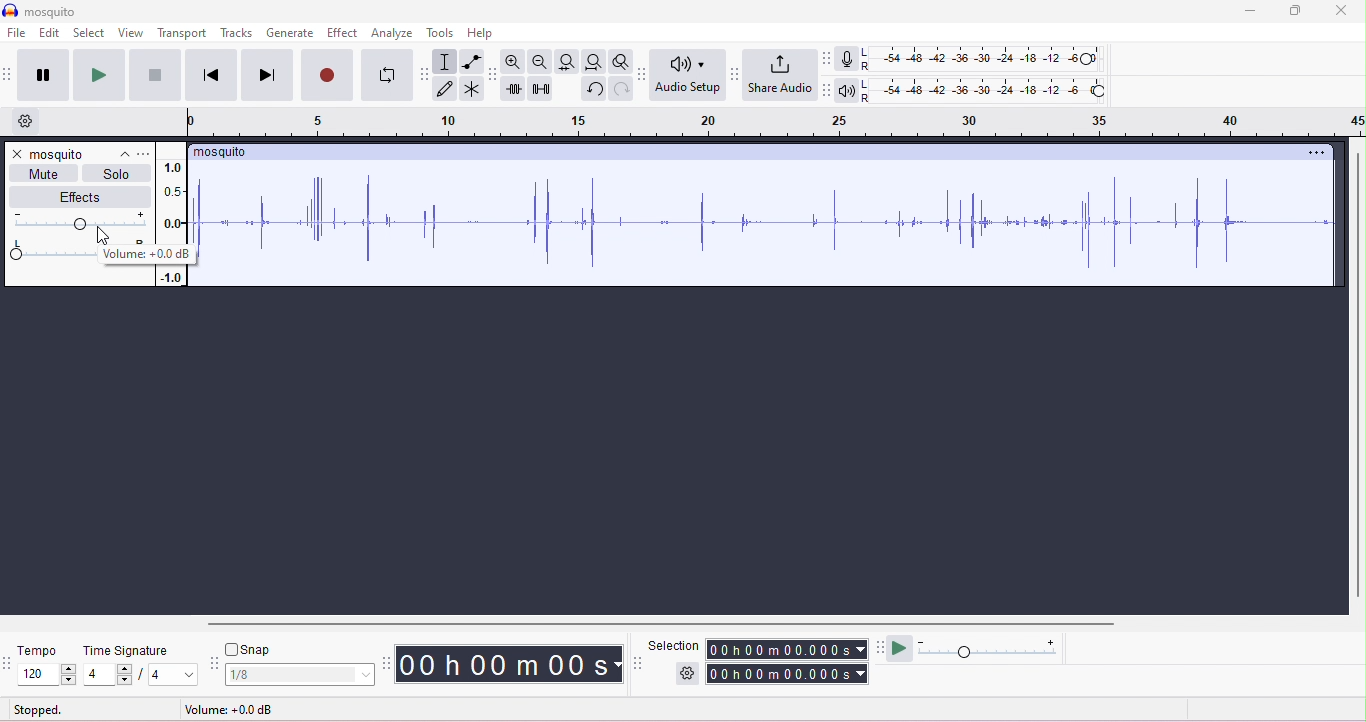 This screenshot has width=1366, height=722. Describe the element at coordinates (1357, 378) in the screenshot. I see `vertical scroll bar` at that location.